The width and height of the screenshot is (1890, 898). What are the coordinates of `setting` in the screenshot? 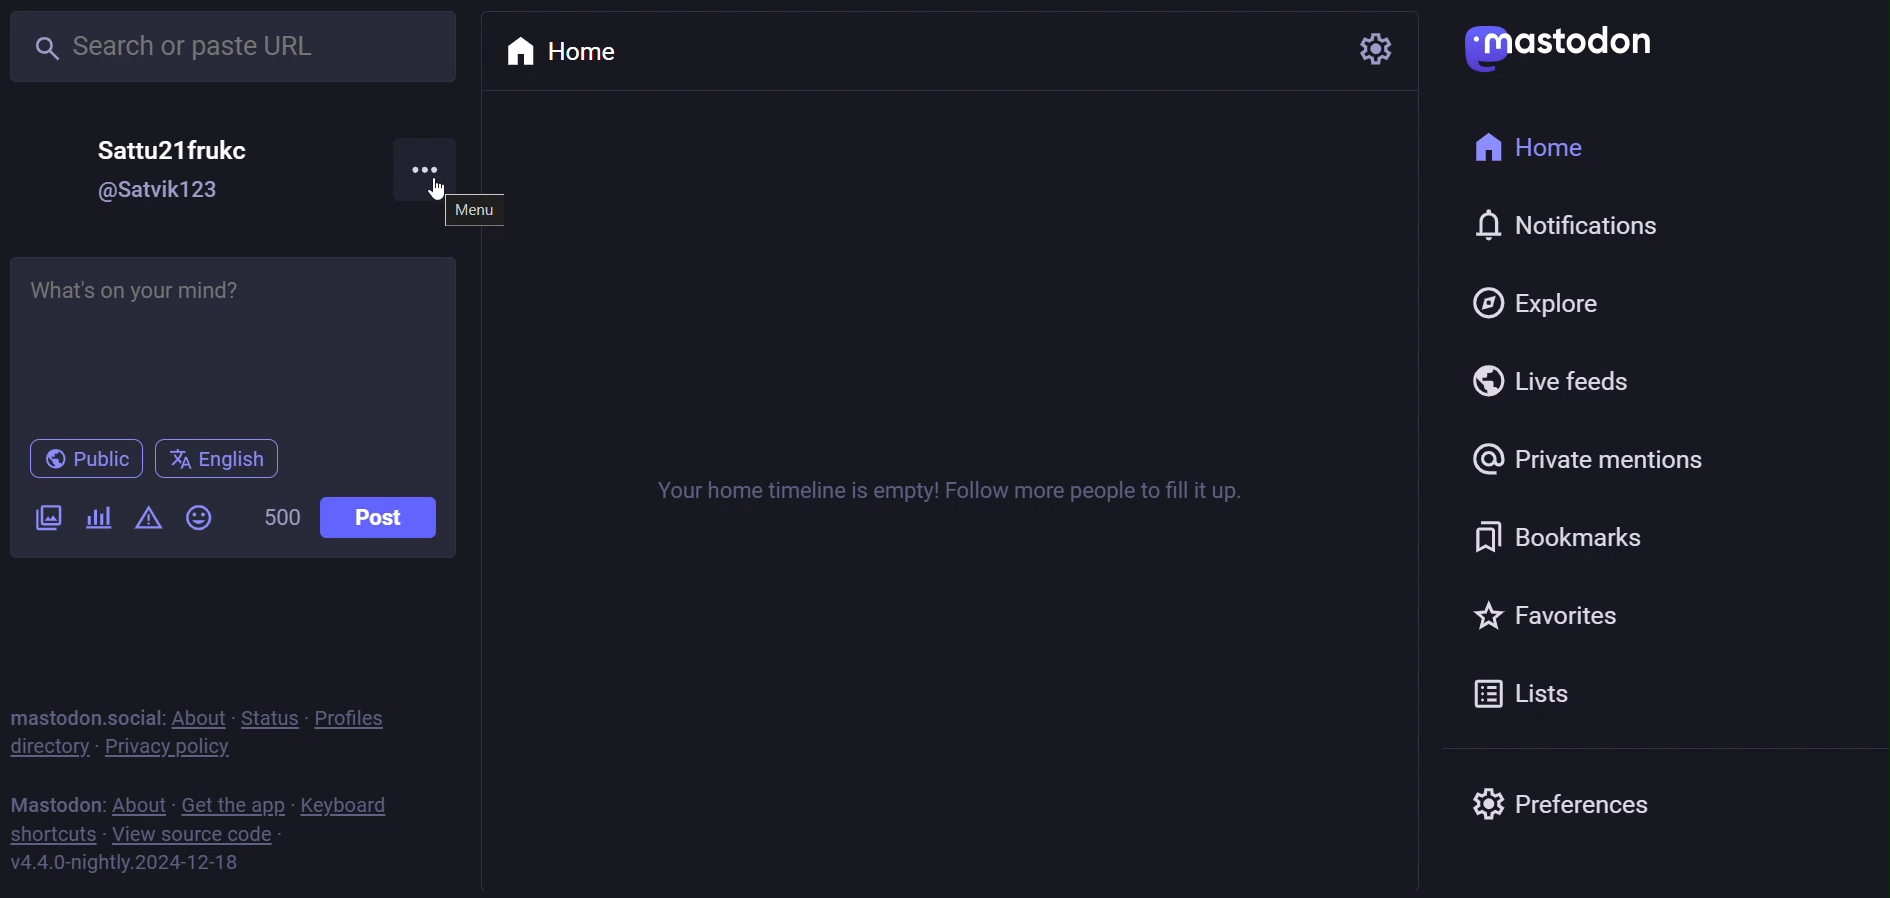 It's located at (1369, 46).